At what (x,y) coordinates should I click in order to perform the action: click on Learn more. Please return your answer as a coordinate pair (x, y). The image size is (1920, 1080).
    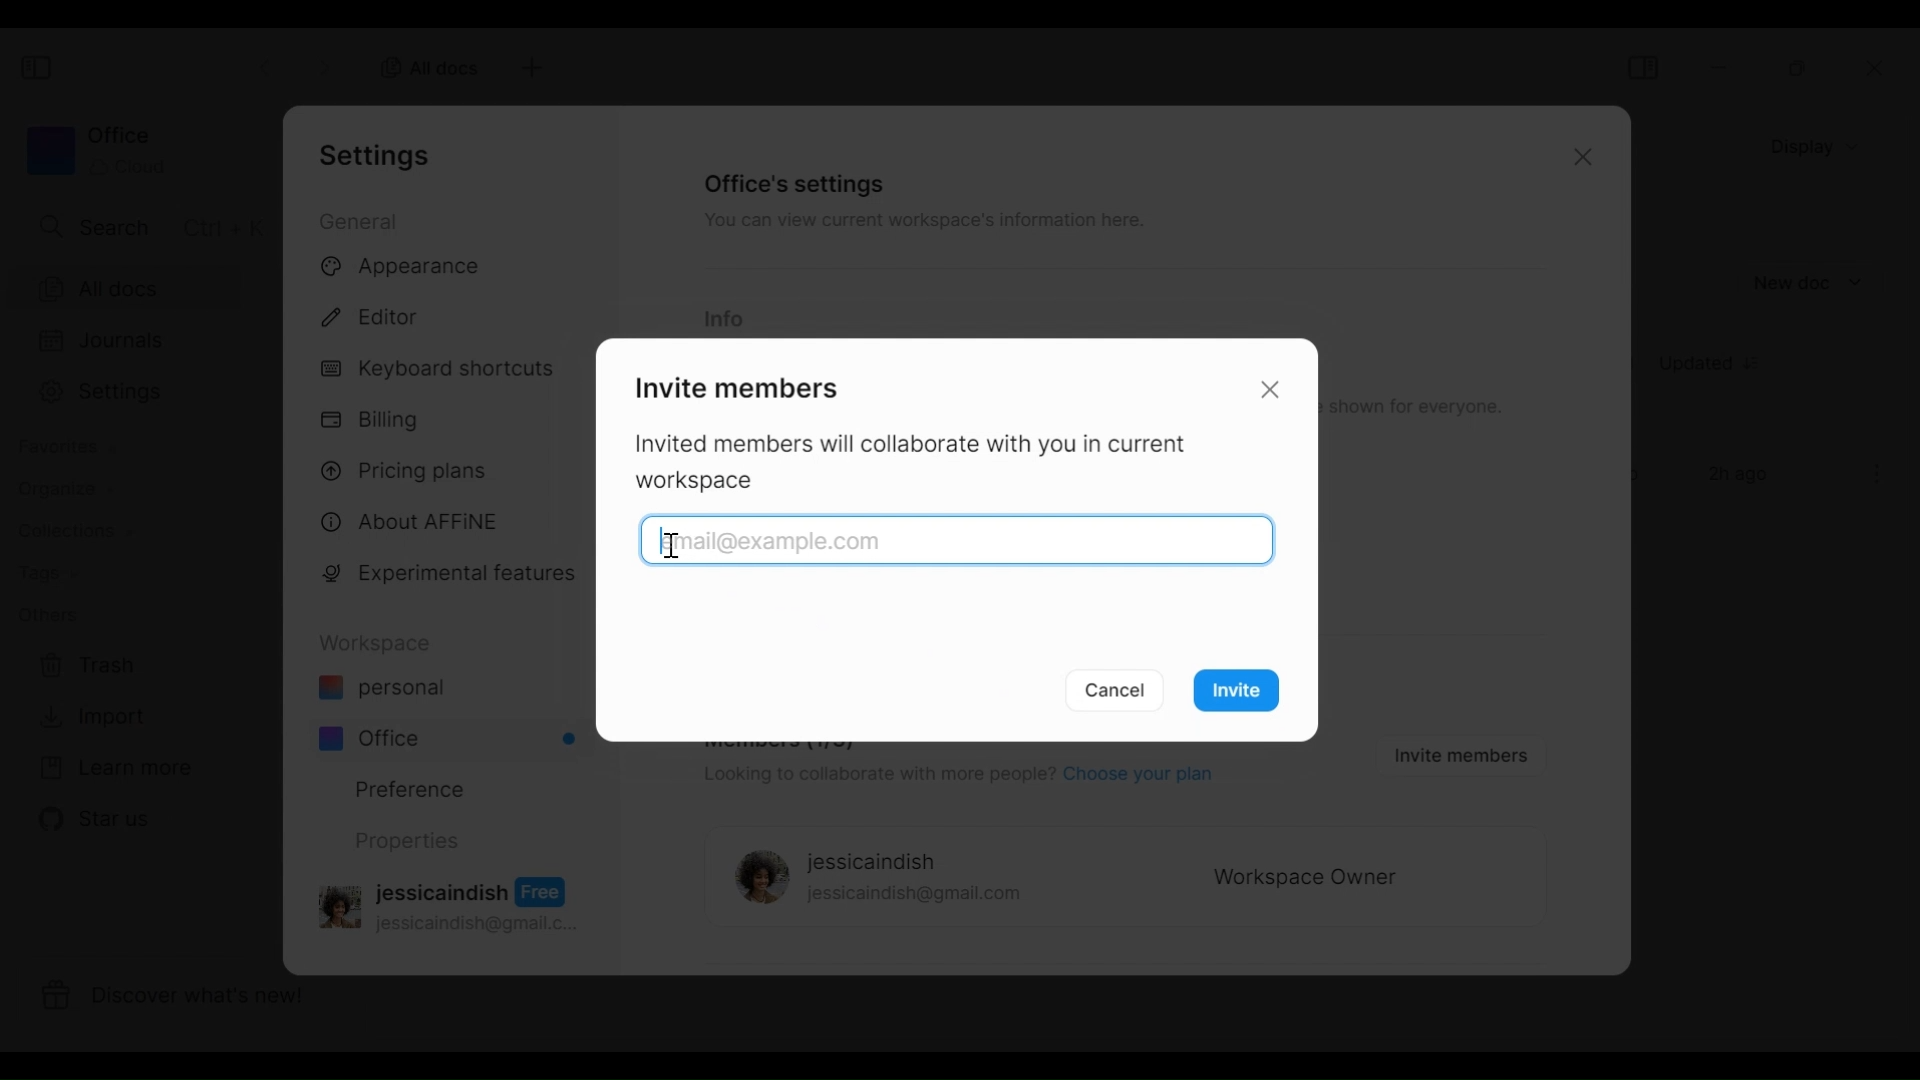
    Looking at the image, I should click on (115, 769).